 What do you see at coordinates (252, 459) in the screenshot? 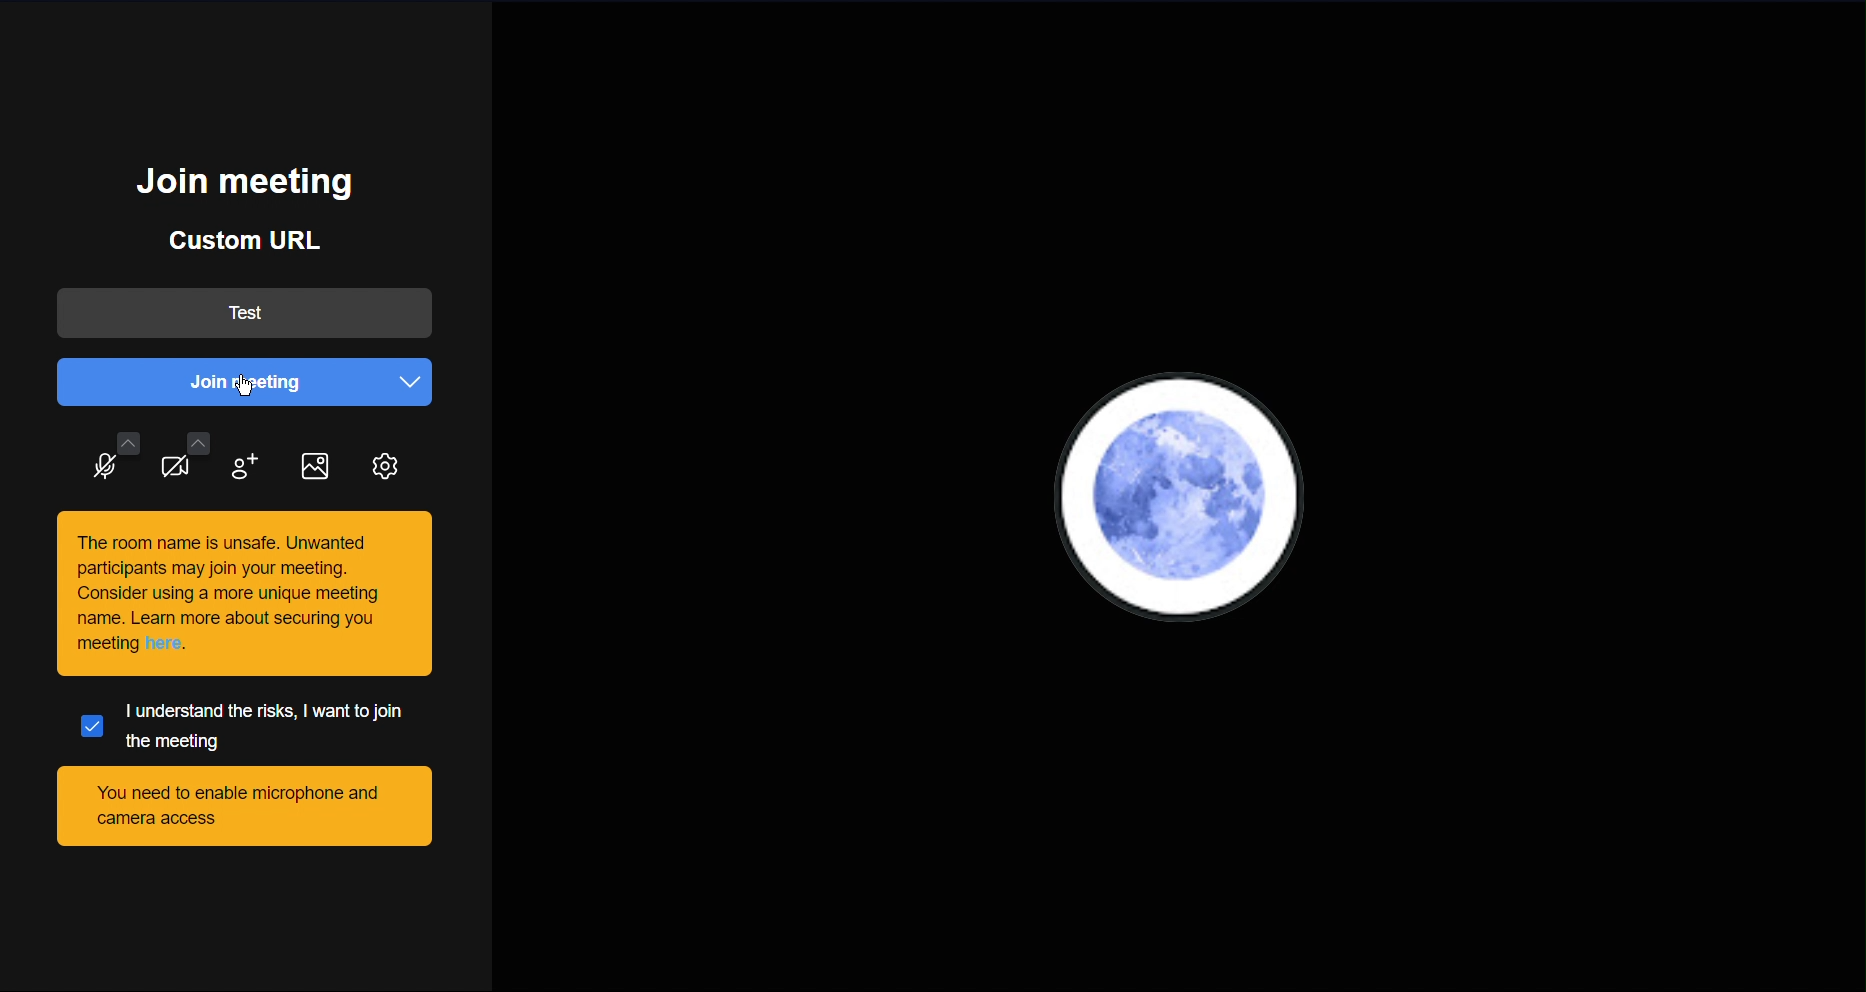
I see `Add participant` at bounding box center [252, 459].